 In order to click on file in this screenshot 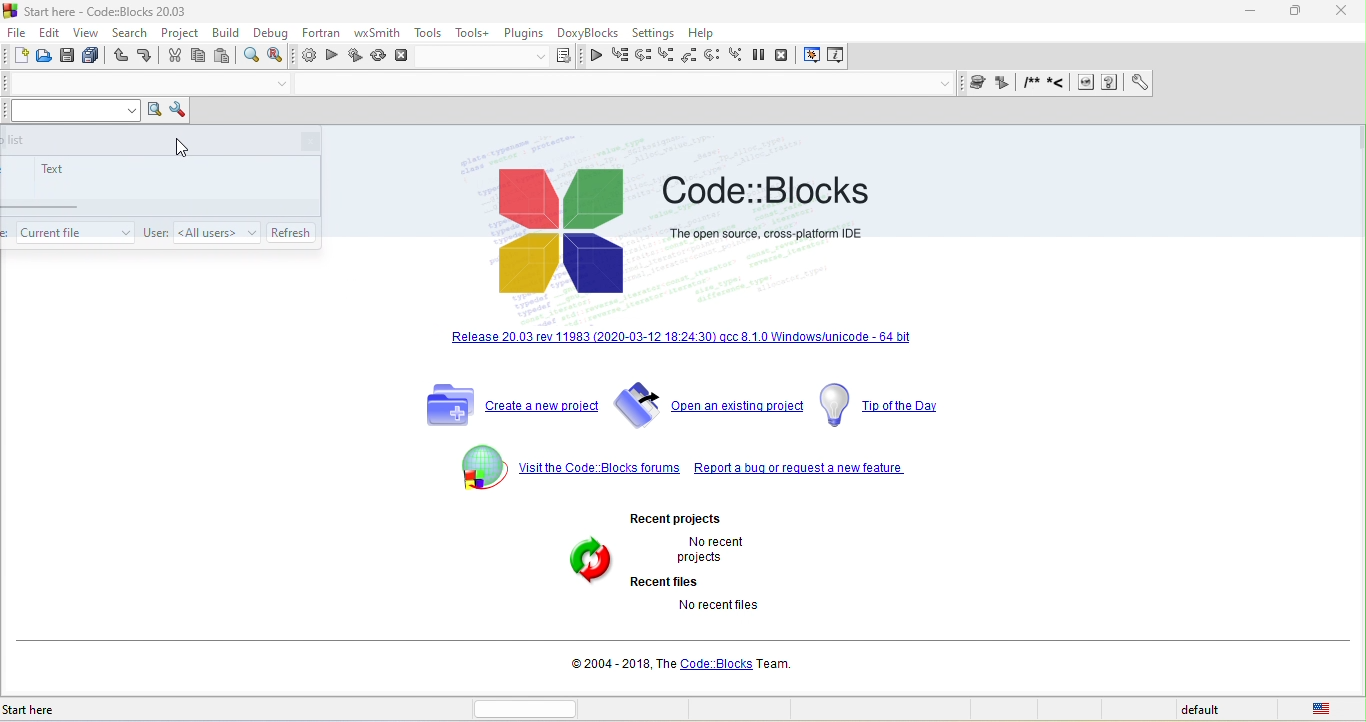, I will do `click(20, 32)`.